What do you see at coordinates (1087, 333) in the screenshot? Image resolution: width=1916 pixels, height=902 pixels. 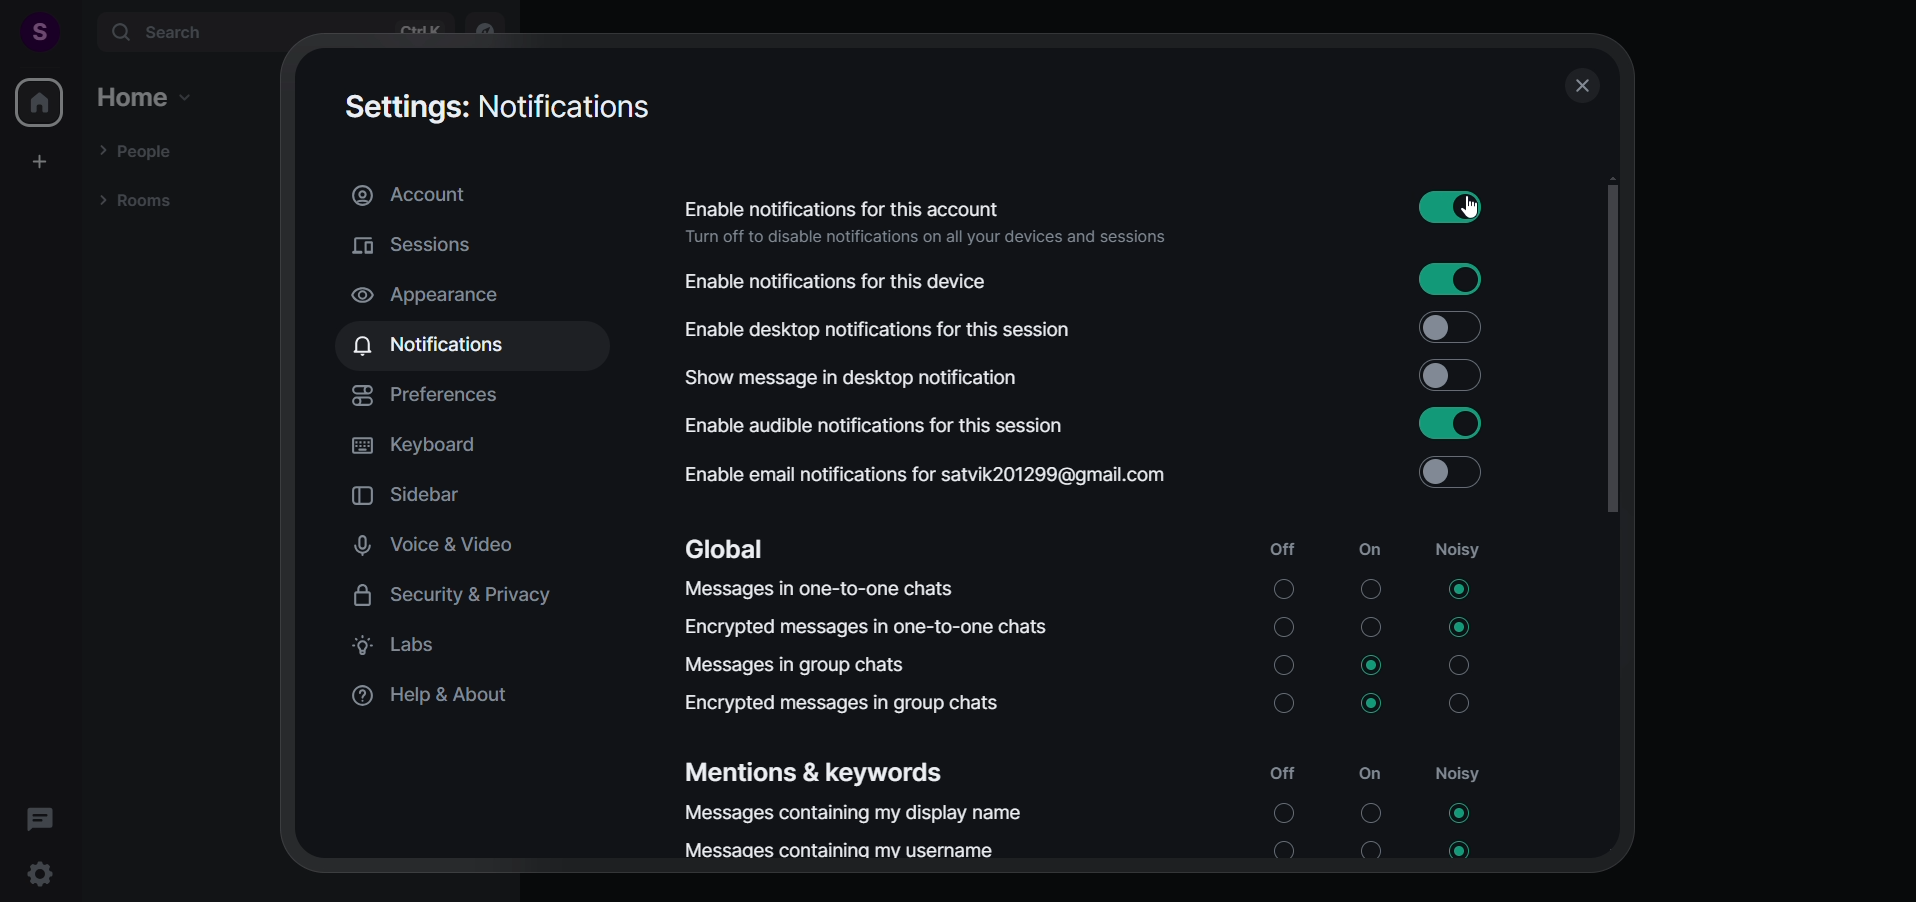 I see `enable desktop notification` at bounding box center [1087, 333].